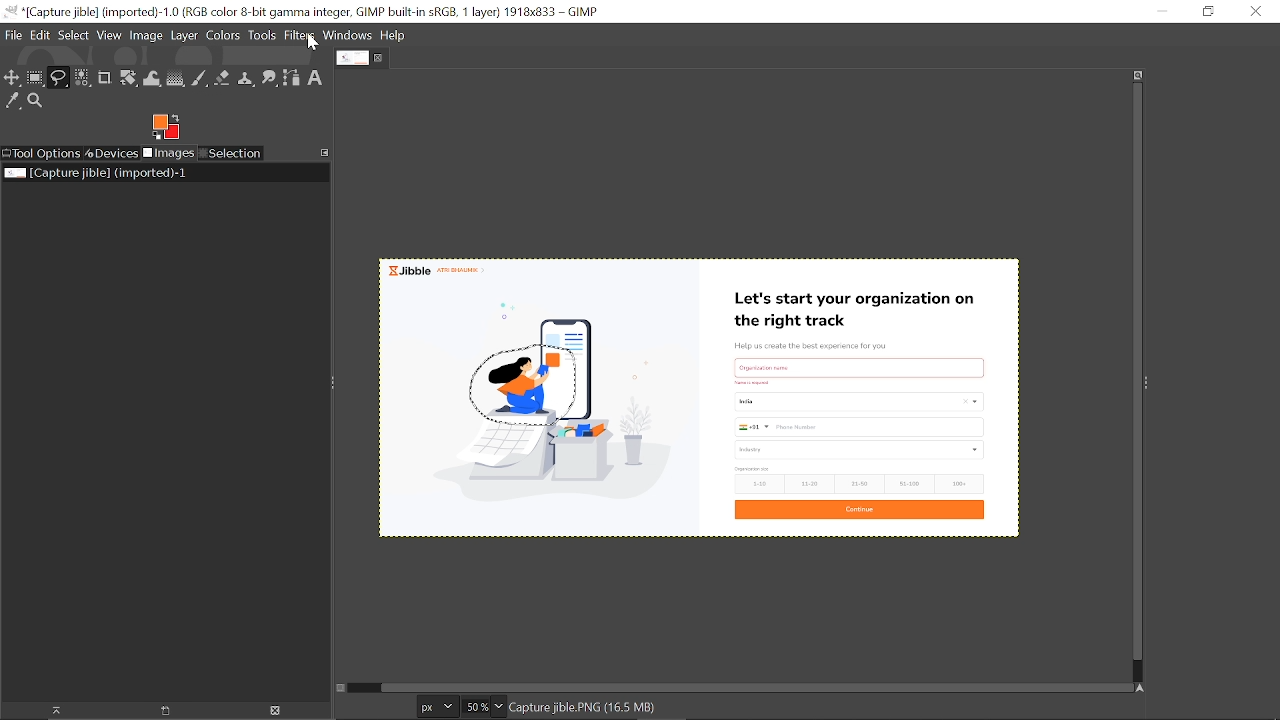 Image resolution: width=1280 pixels, height=720 pixels. Describe the element at coordinates (166, 127) in the screenshot. I see `Foreground color` at that location.